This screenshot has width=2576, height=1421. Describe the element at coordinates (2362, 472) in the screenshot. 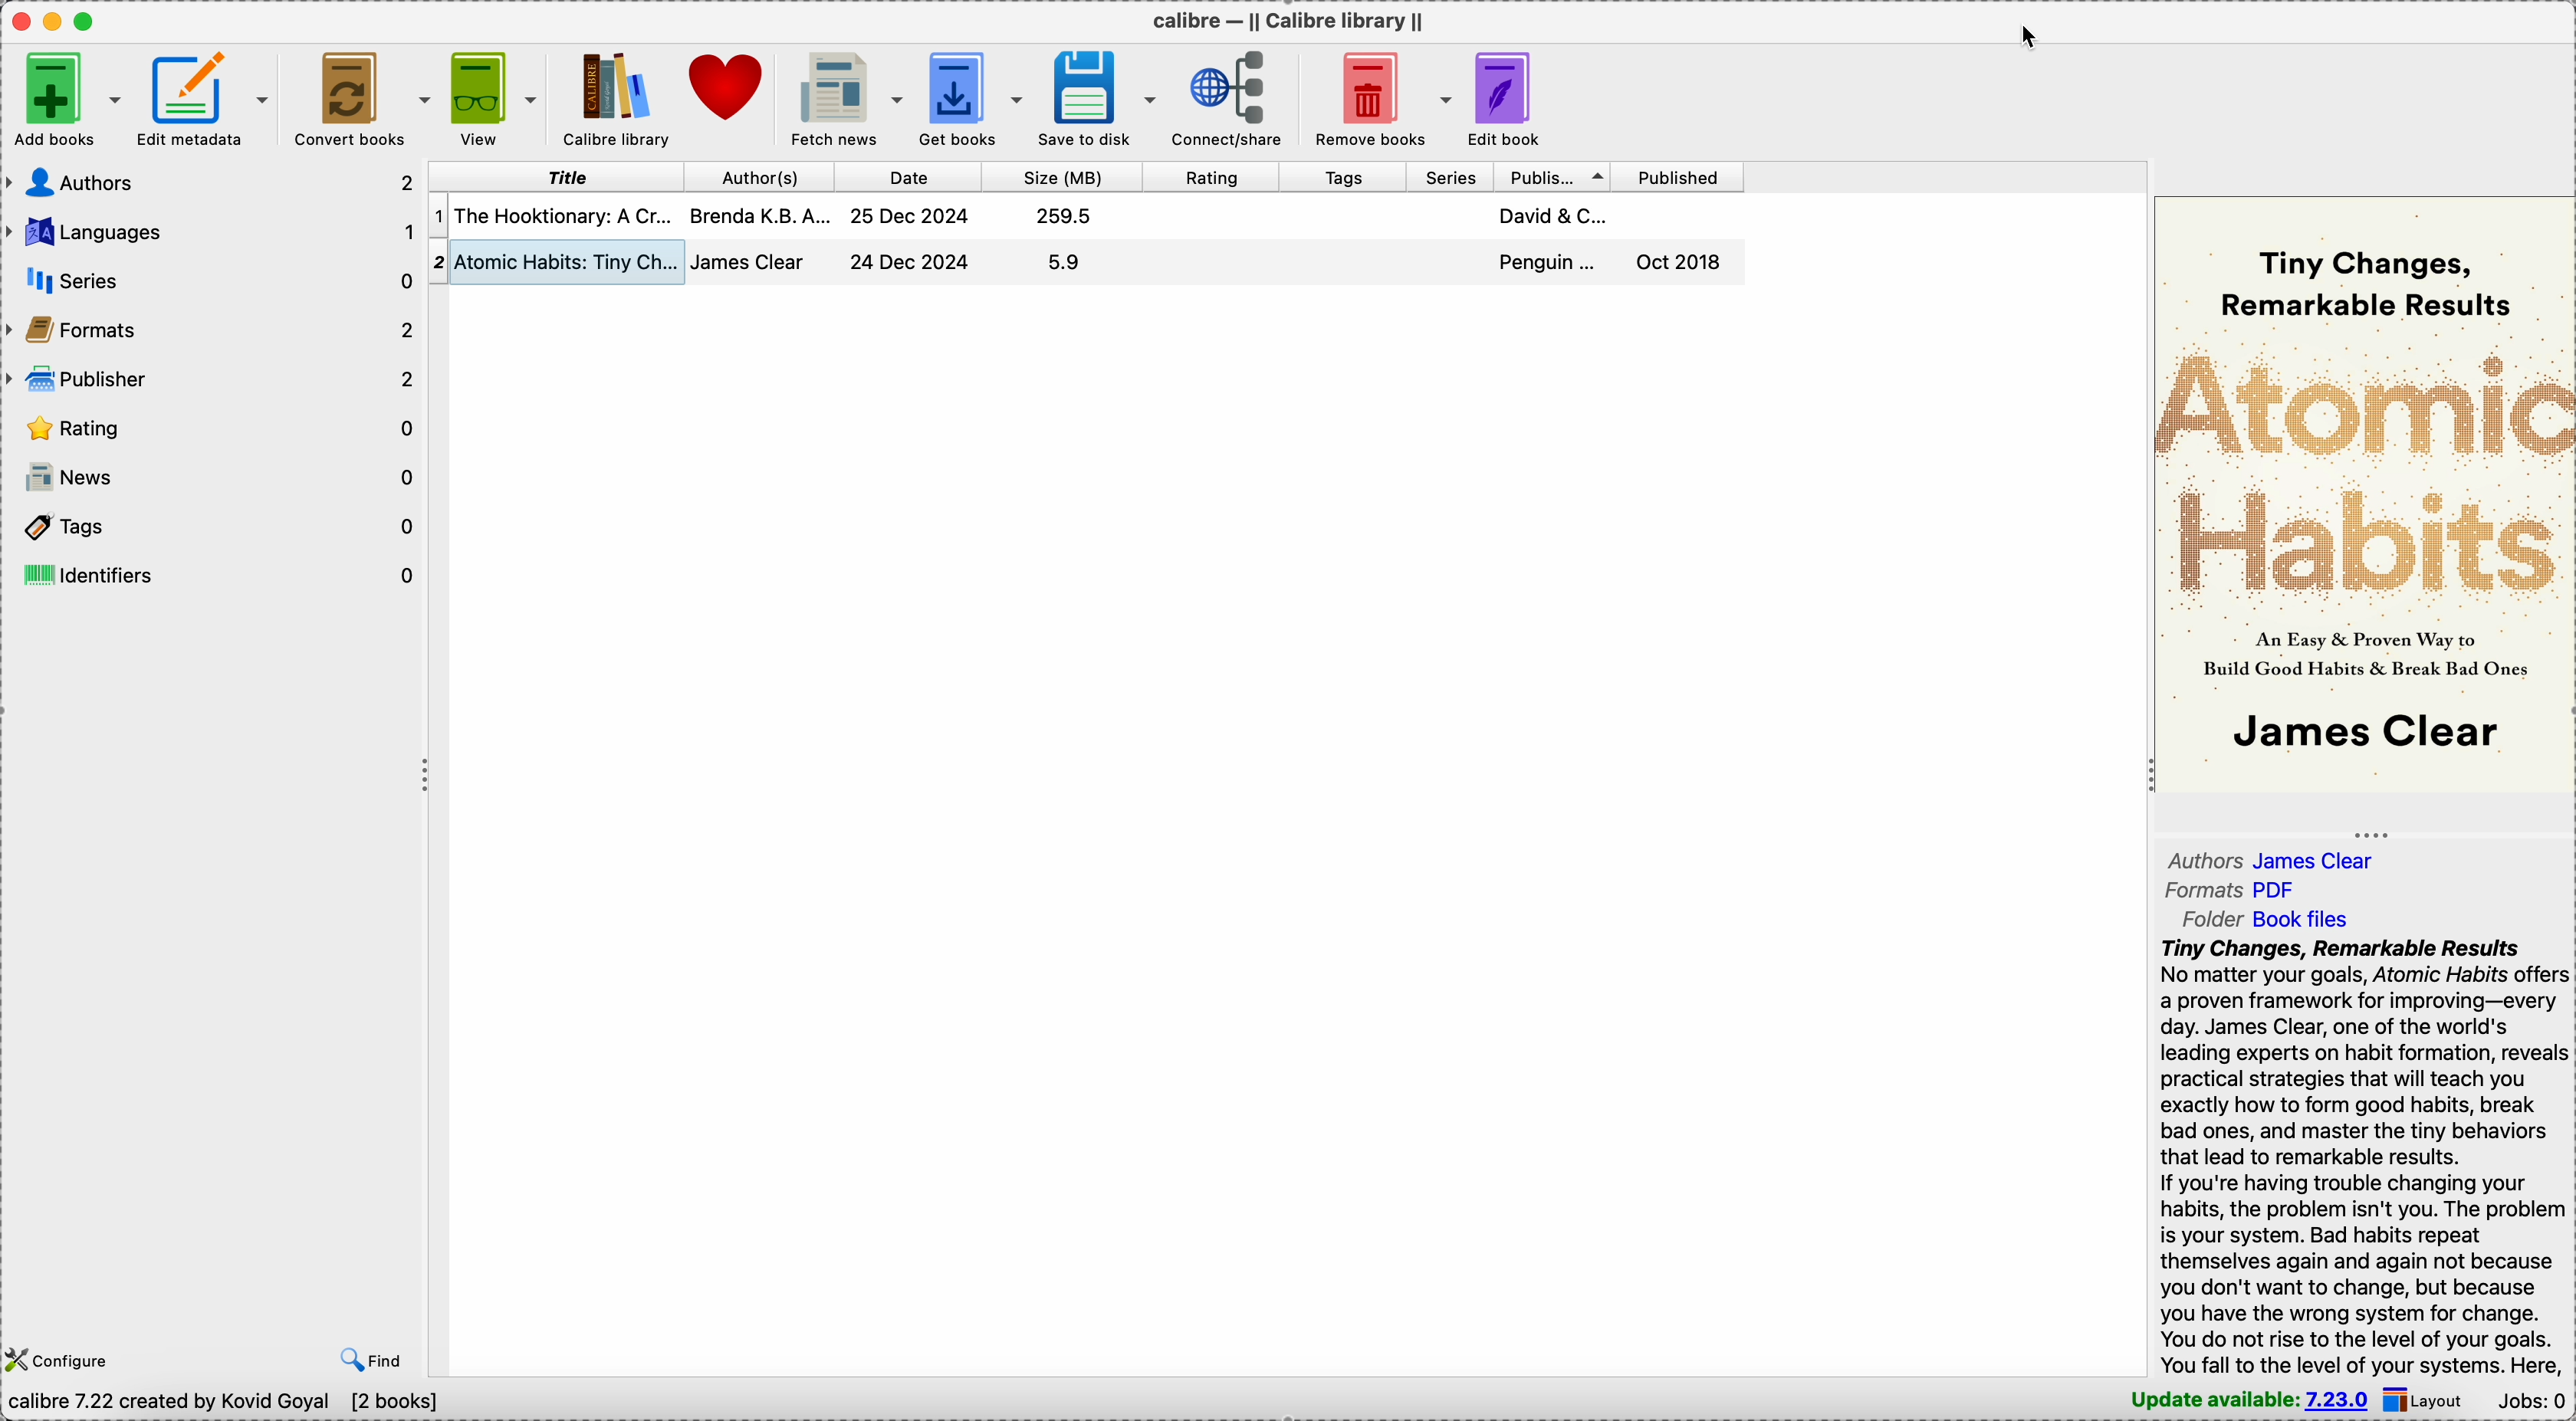

I see `atomic habits` at that location.